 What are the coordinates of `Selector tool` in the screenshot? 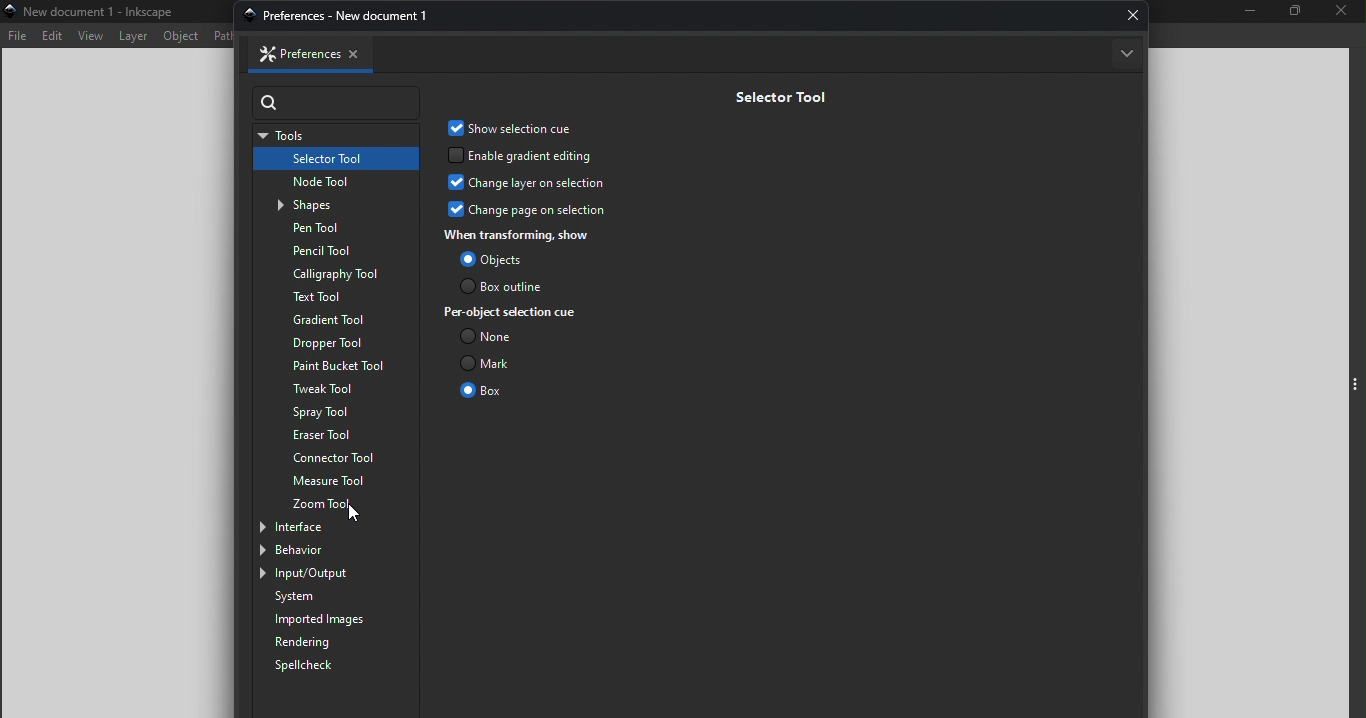 It's located at (778, 96).